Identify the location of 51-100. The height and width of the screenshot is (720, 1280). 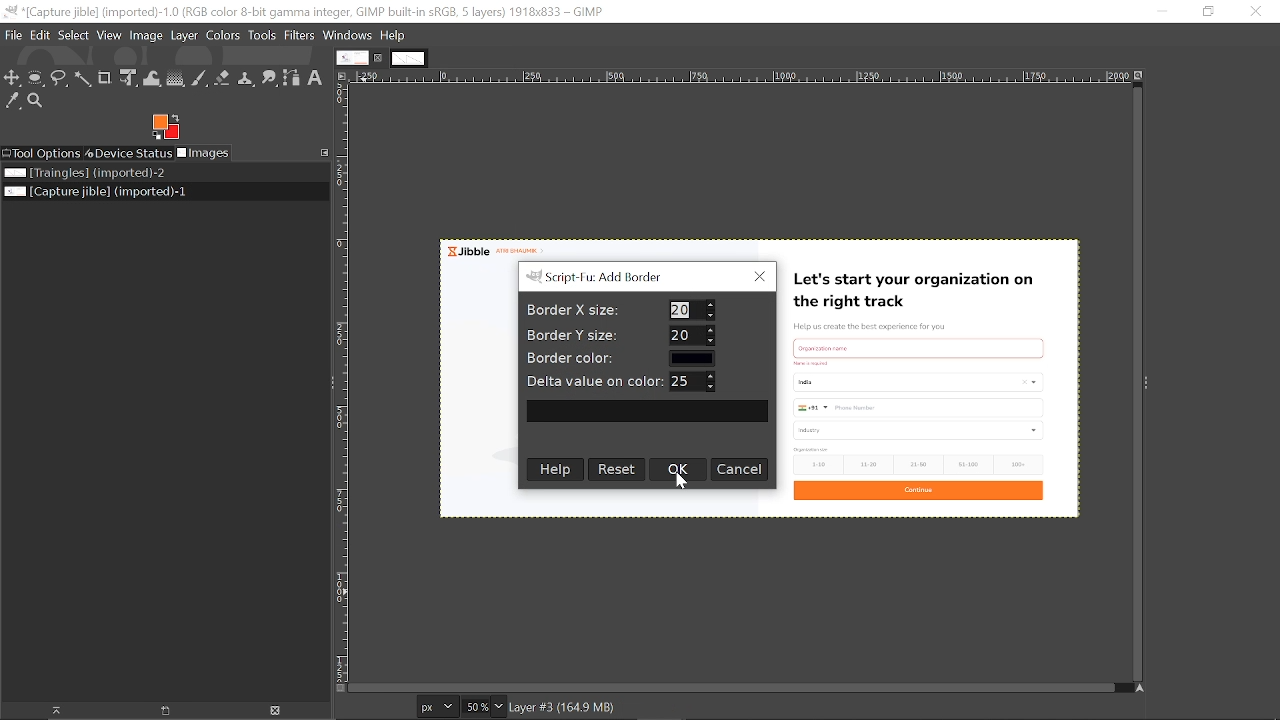
(970, 465).